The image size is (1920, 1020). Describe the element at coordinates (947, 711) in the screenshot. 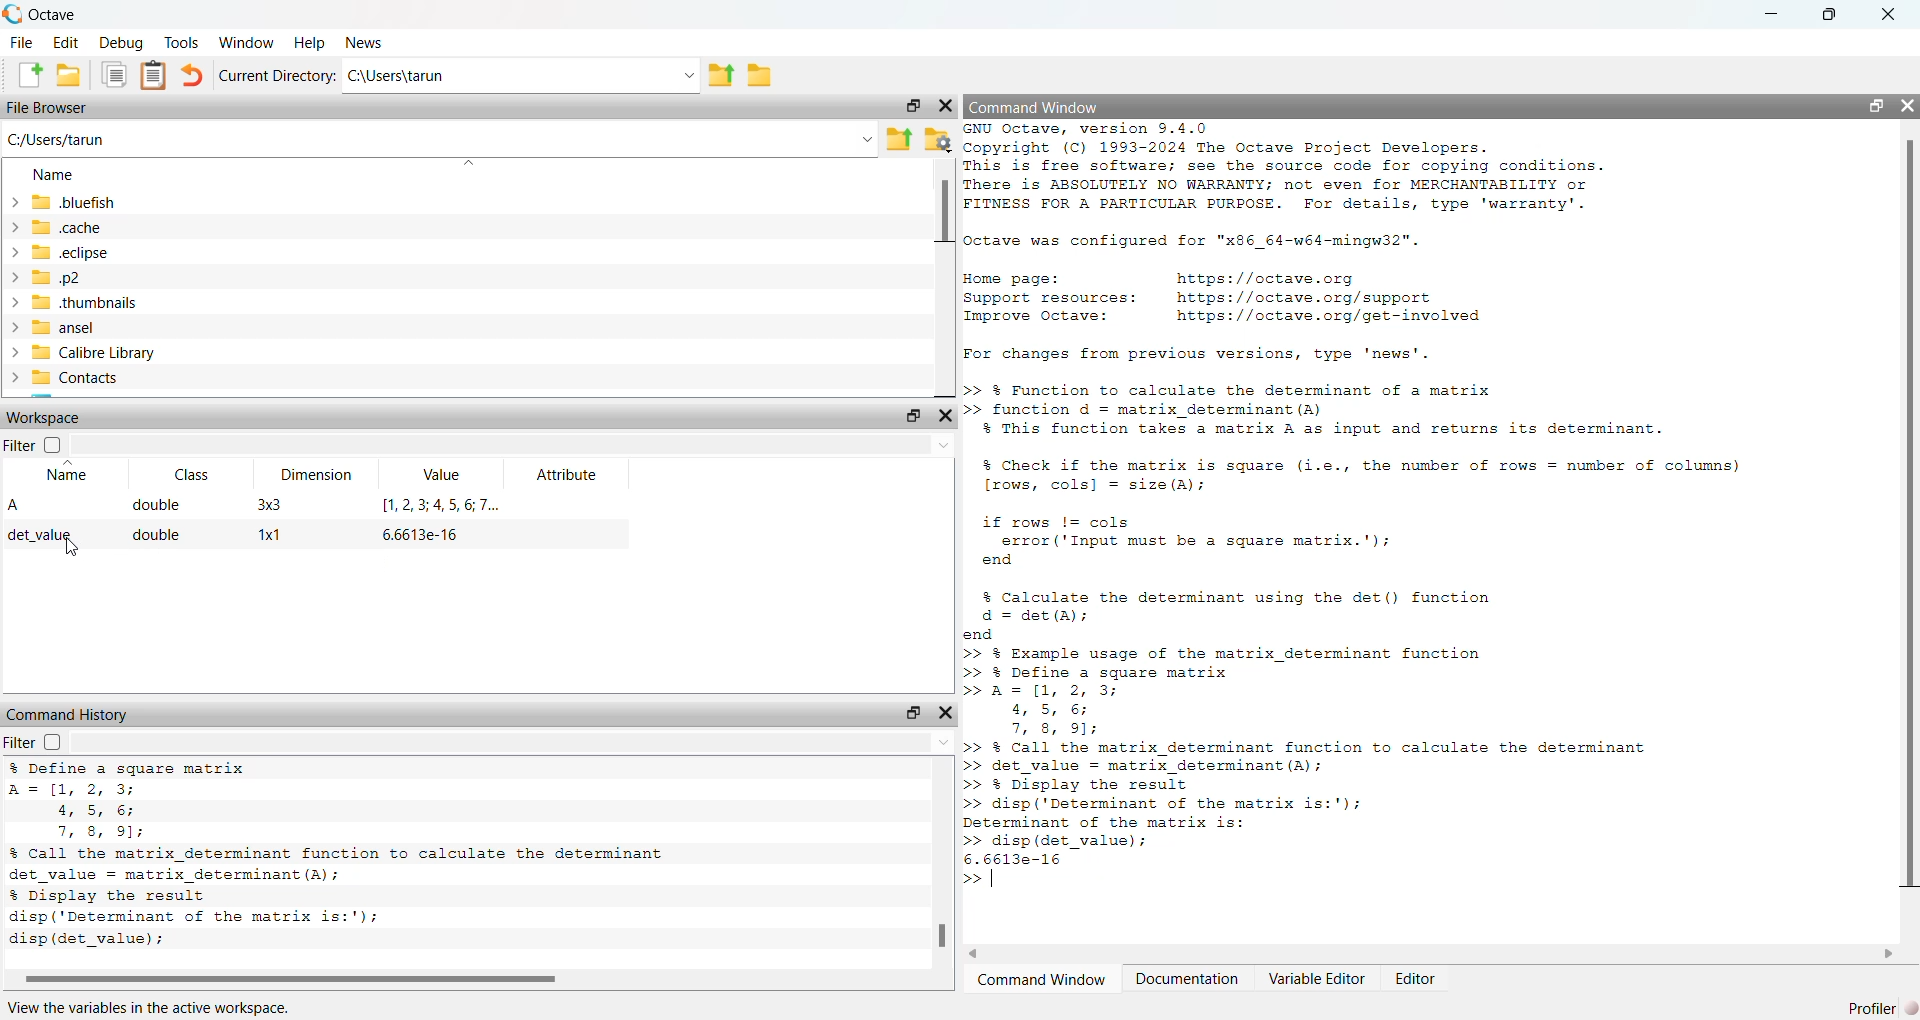

I see `close` at that location.